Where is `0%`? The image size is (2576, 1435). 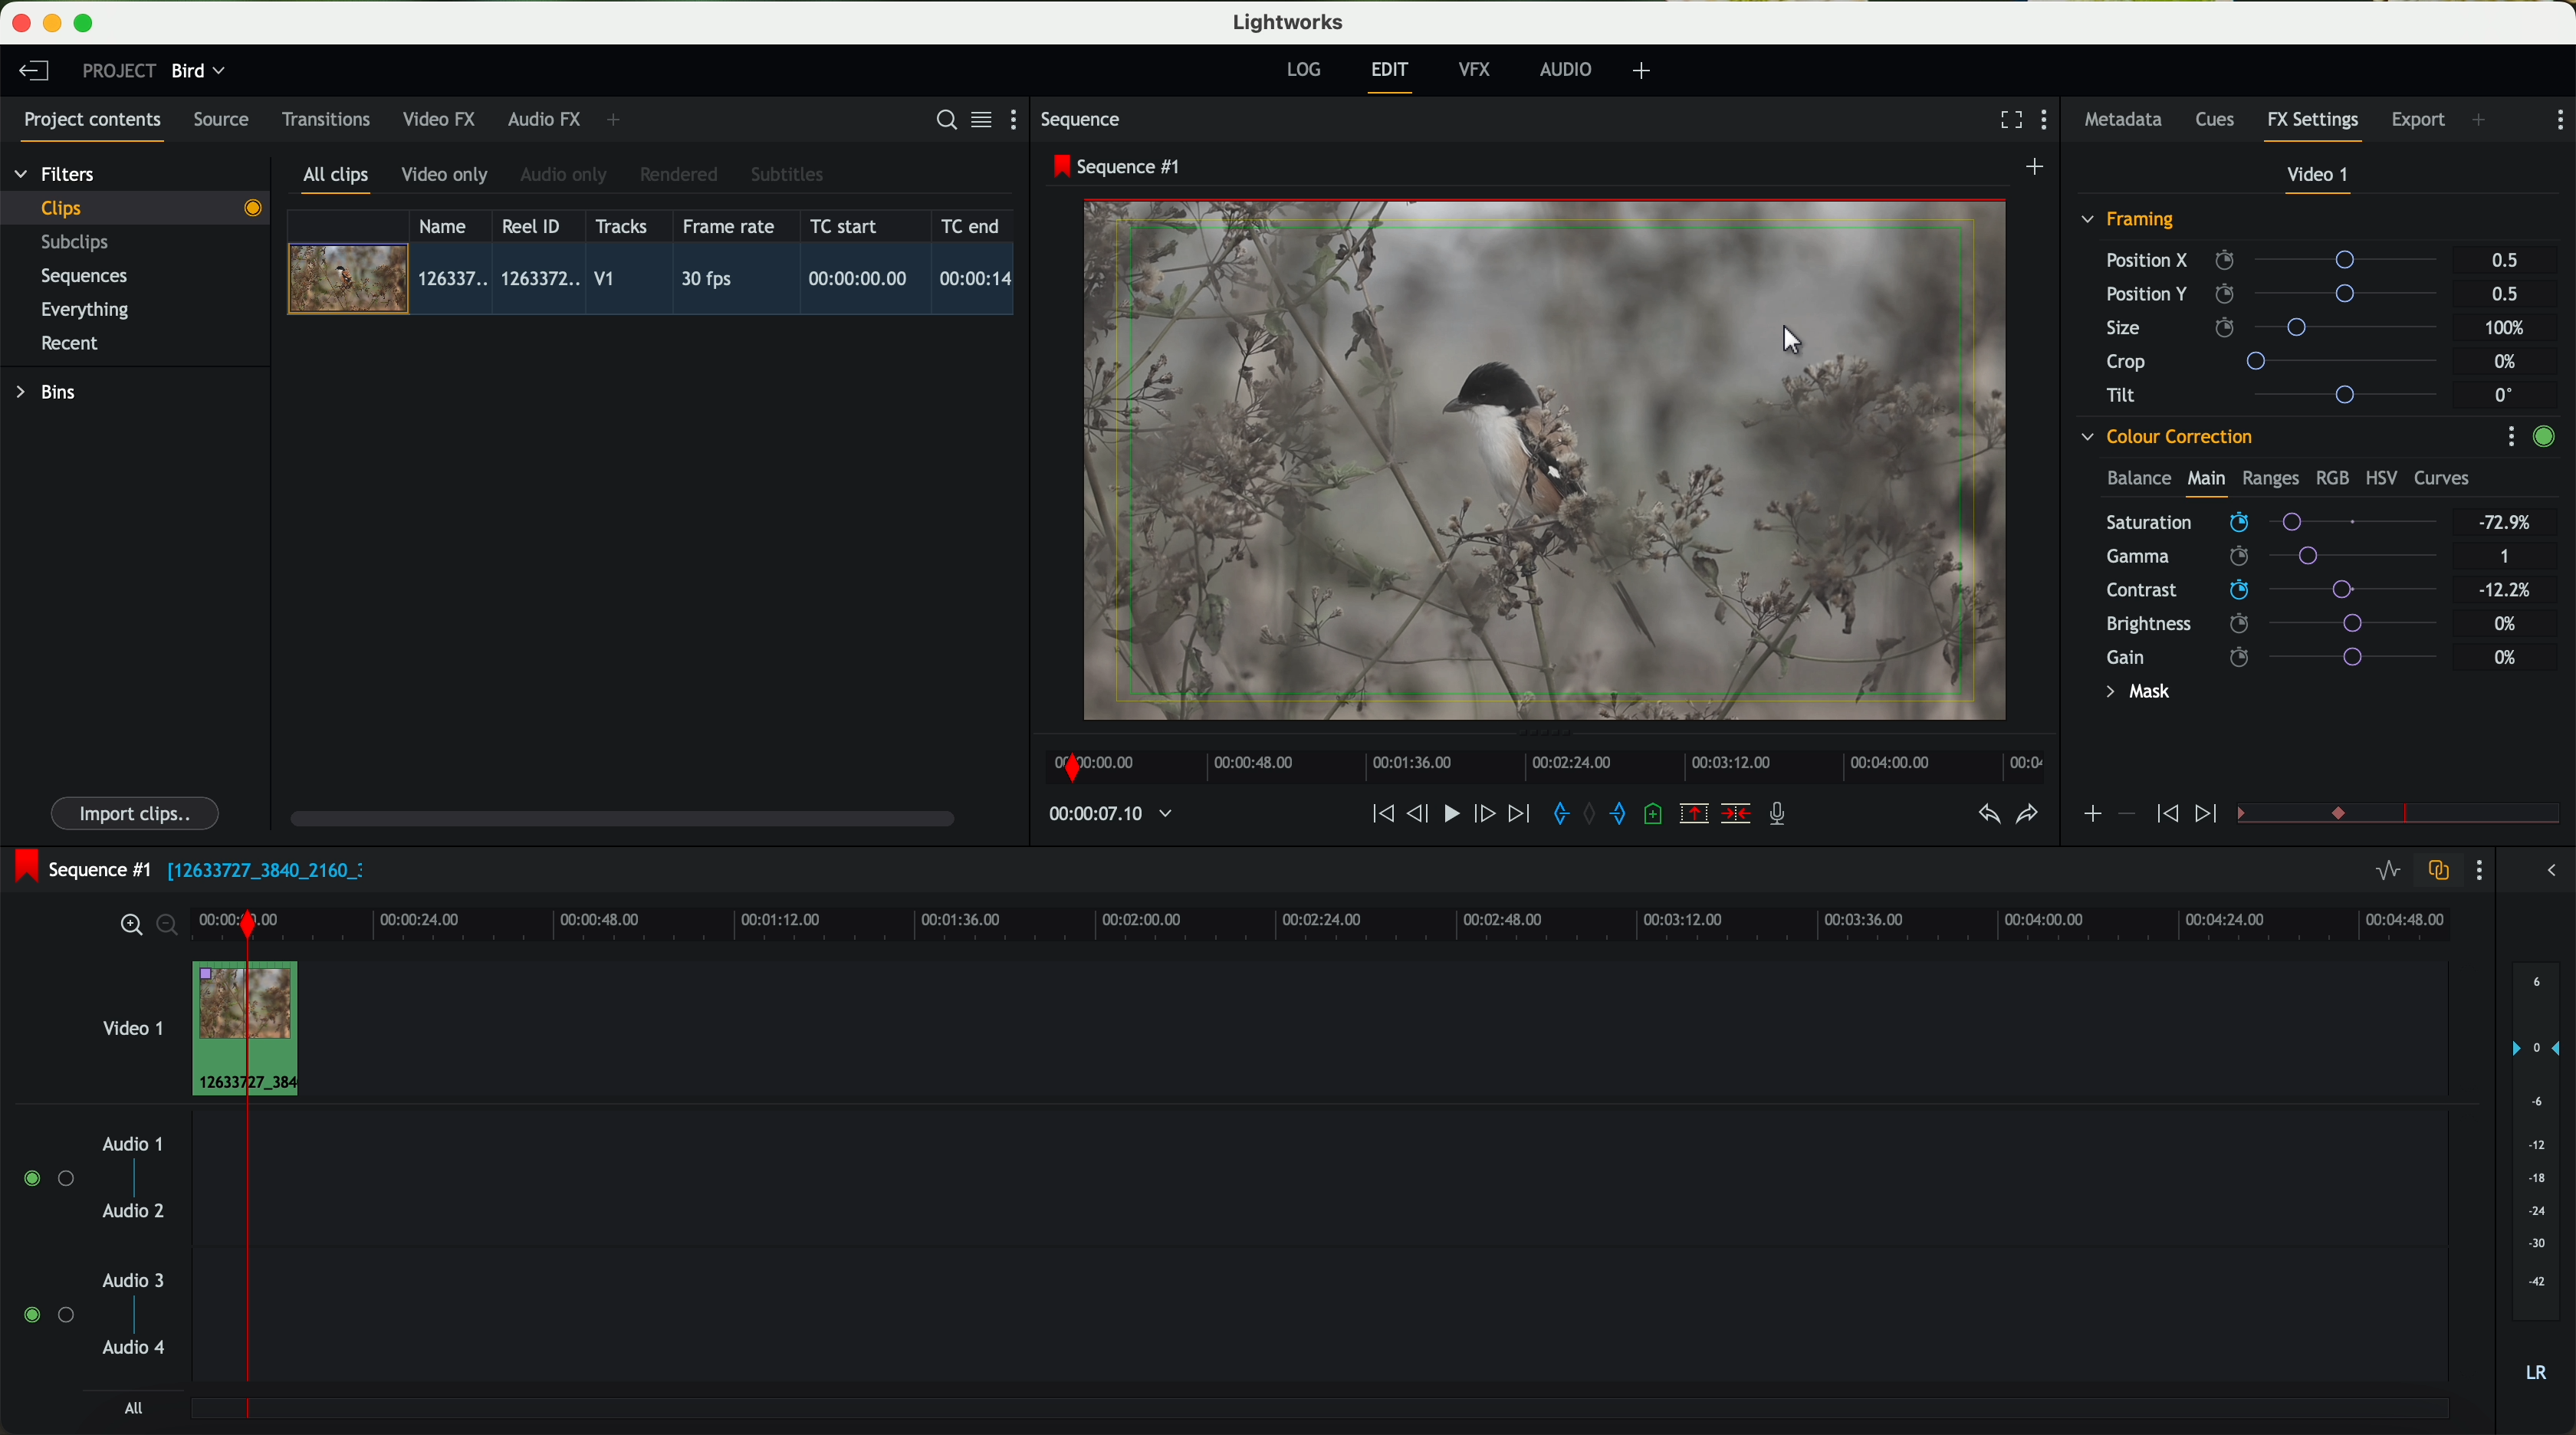
0% is located at coordinates (2506, 657).